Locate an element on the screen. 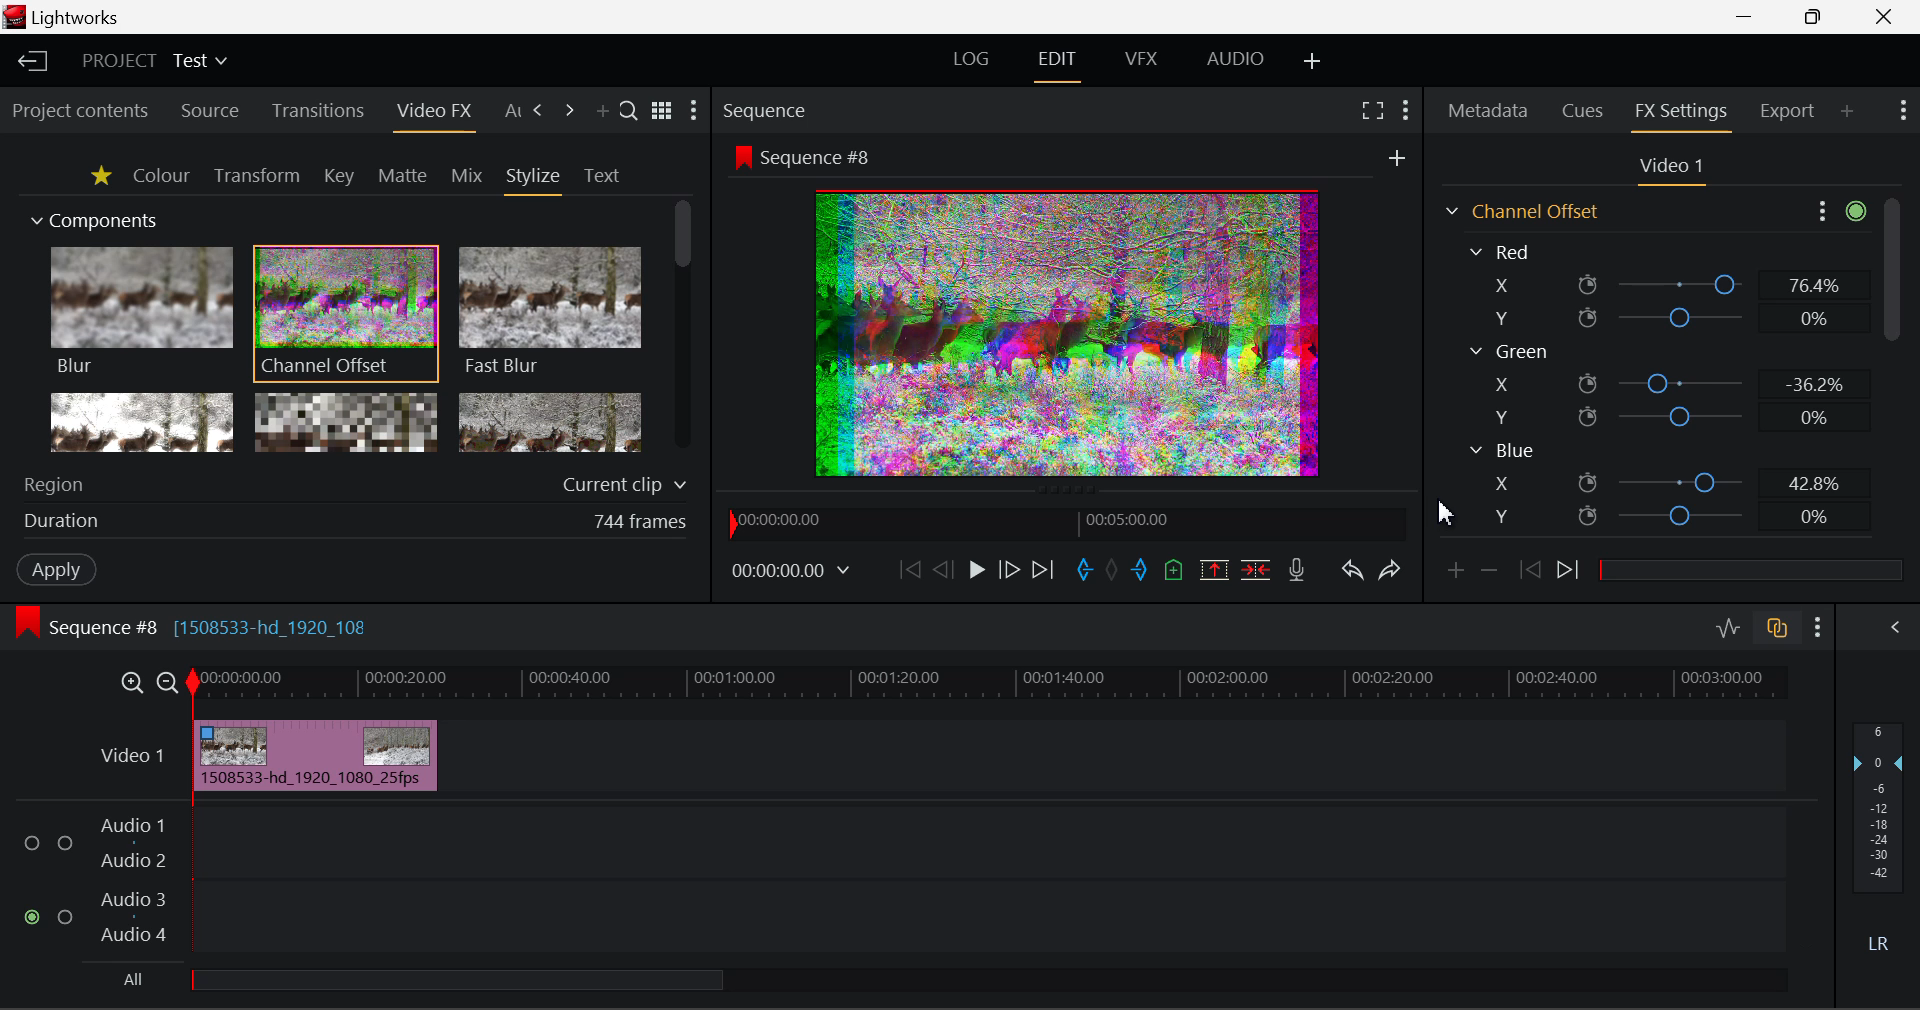  Toggle Audio Levels Editing is located at coordinates (1730, 629).